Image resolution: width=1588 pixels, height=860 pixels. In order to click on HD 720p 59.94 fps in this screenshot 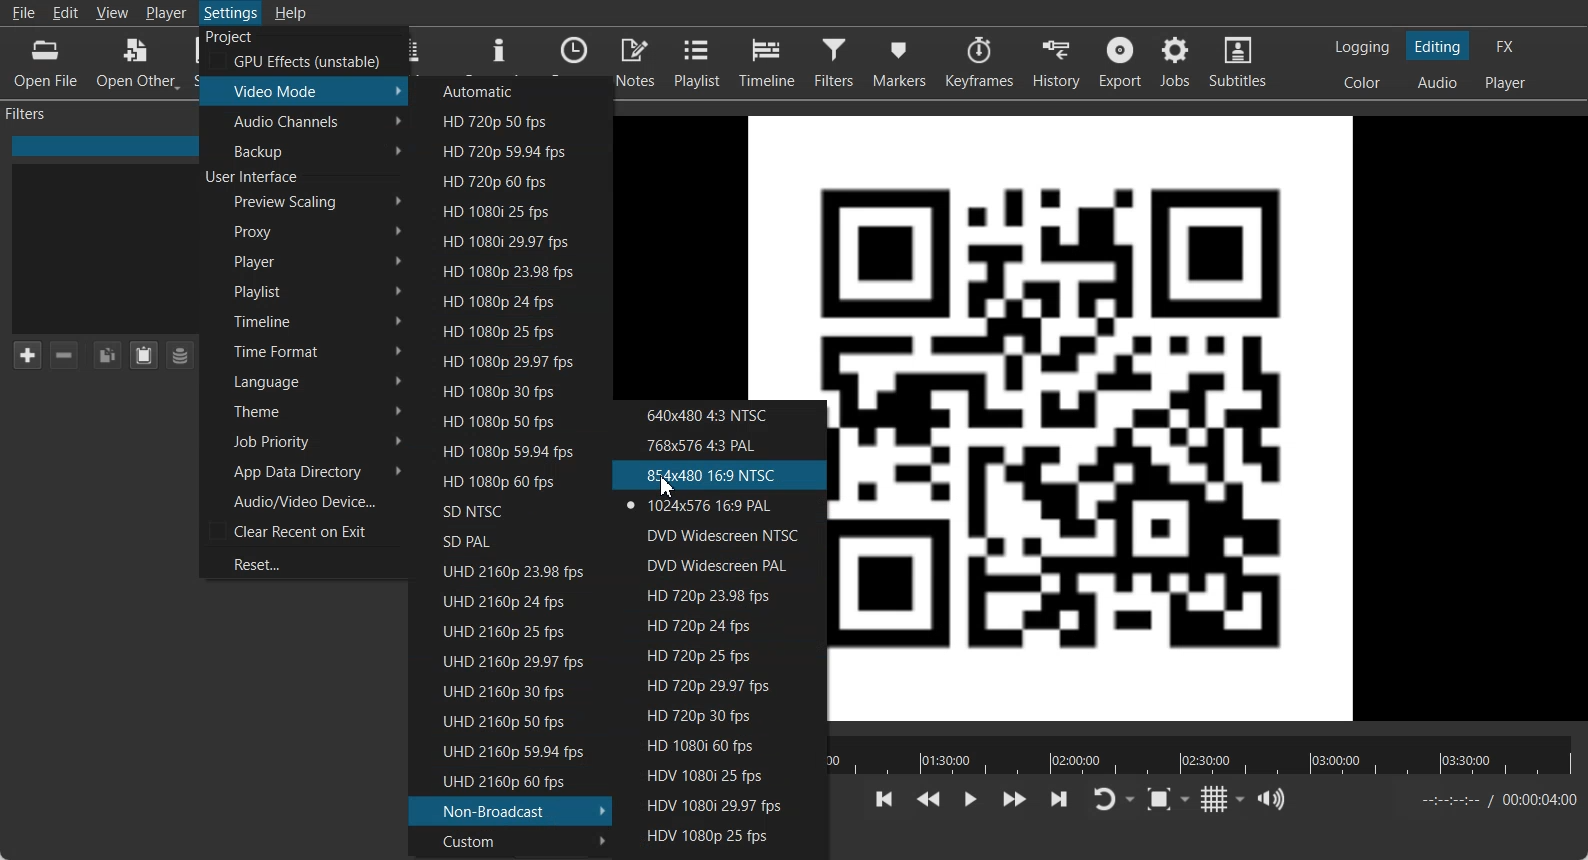, I will do `click(509, 150)`.